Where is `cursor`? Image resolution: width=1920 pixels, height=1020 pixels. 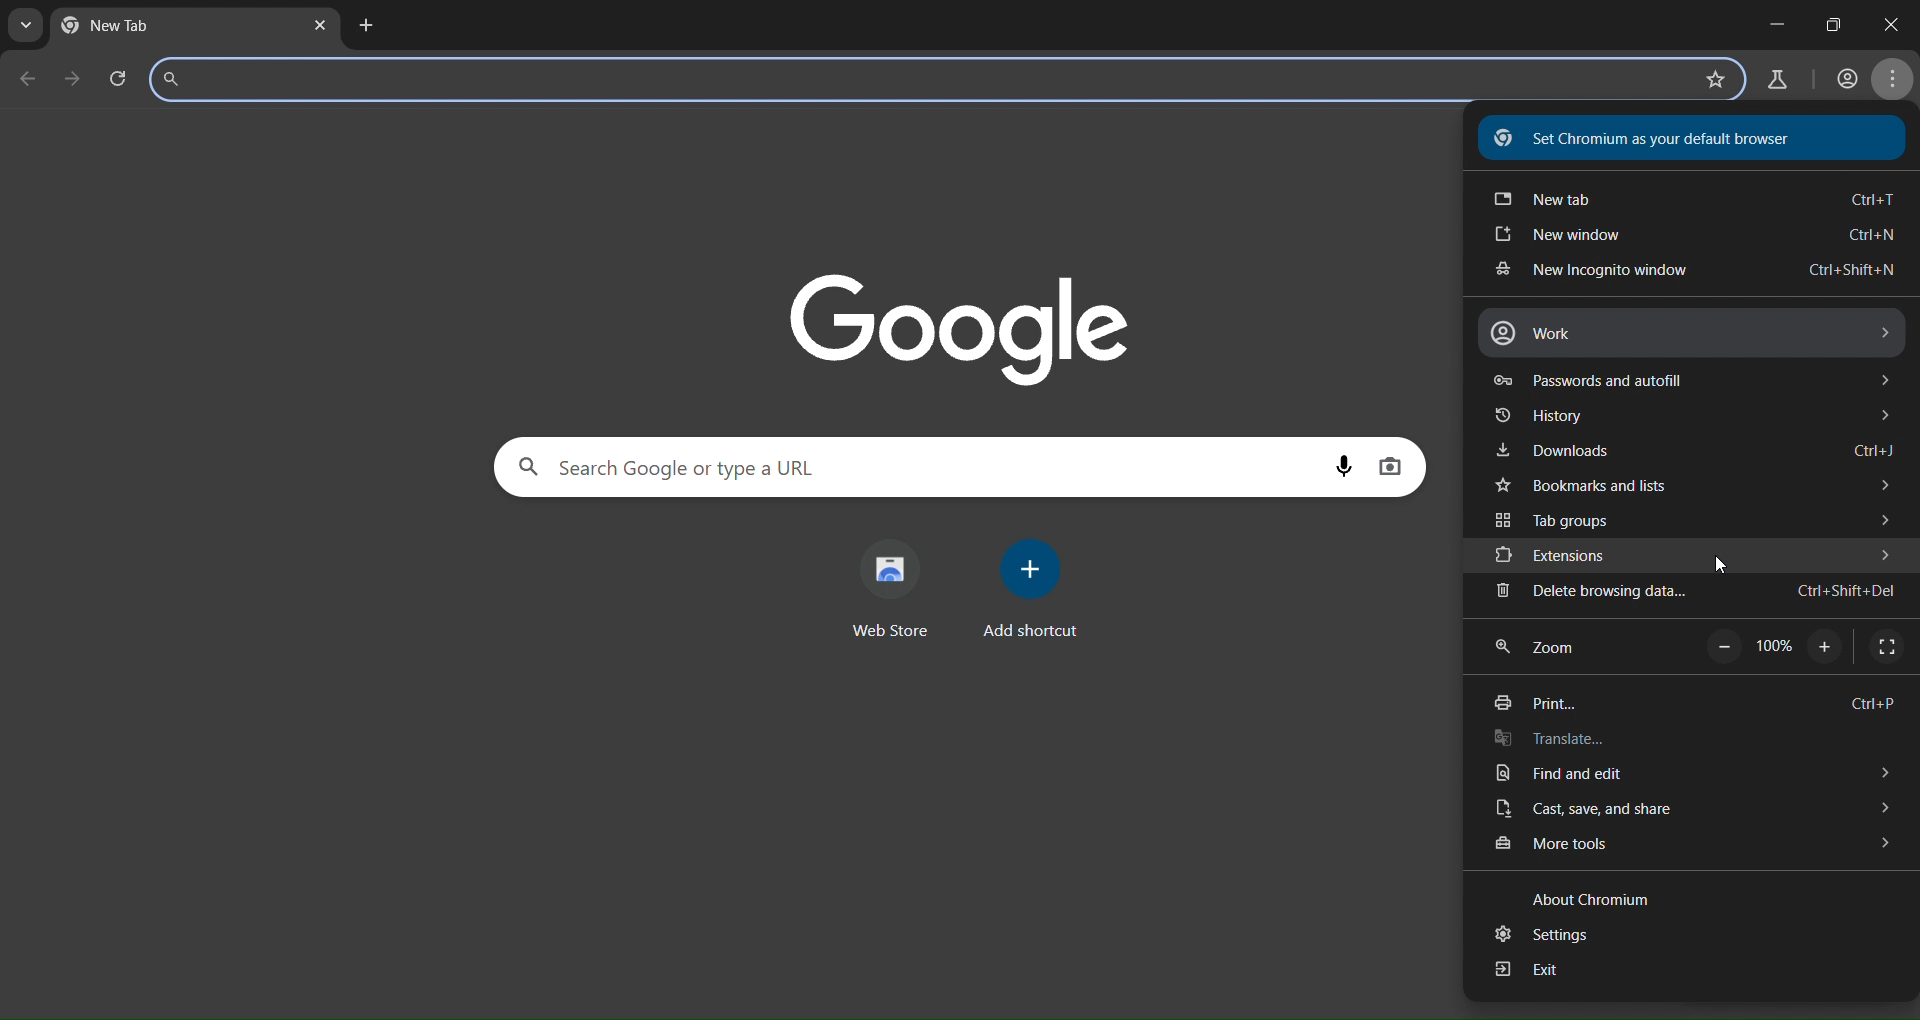 cursor is located at coordinates (1716, 565).